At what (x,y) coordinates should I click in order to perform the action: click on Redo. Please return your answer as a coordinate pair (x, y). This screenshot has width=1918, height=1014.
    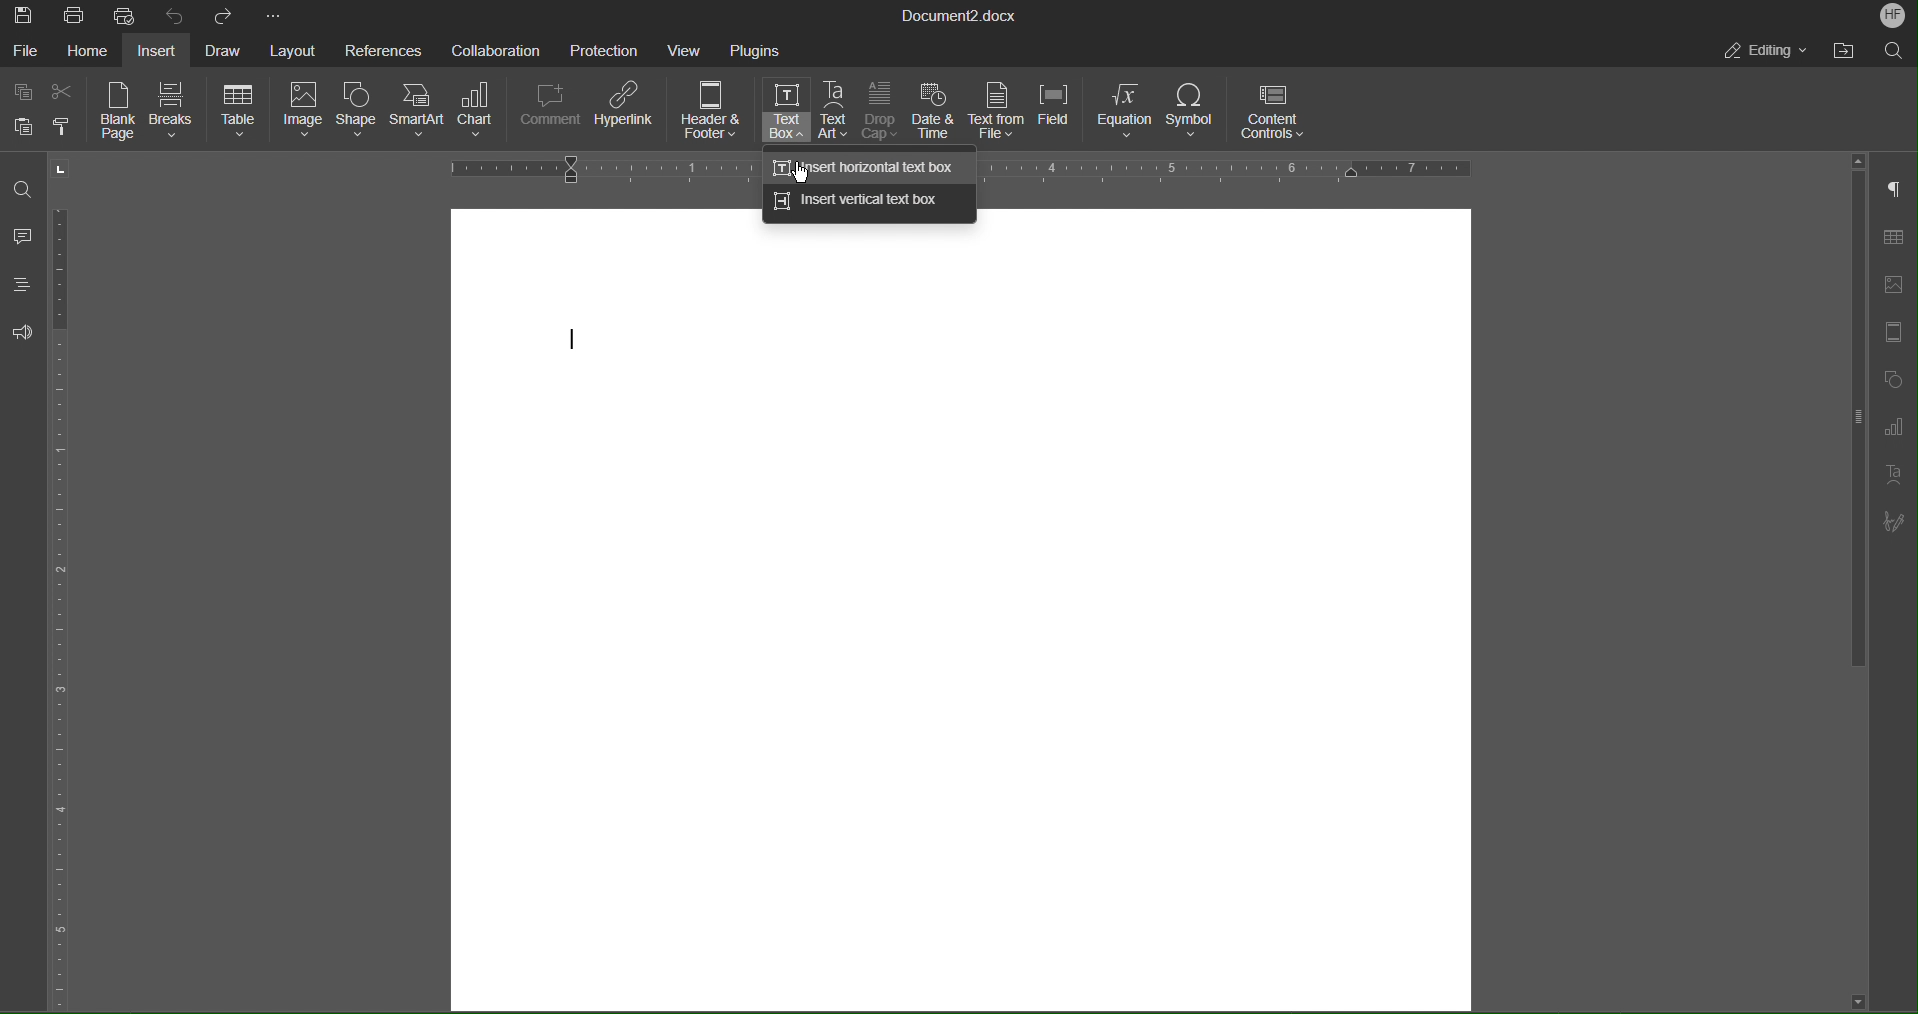
    Looking at the image, I should click on (218, 15).